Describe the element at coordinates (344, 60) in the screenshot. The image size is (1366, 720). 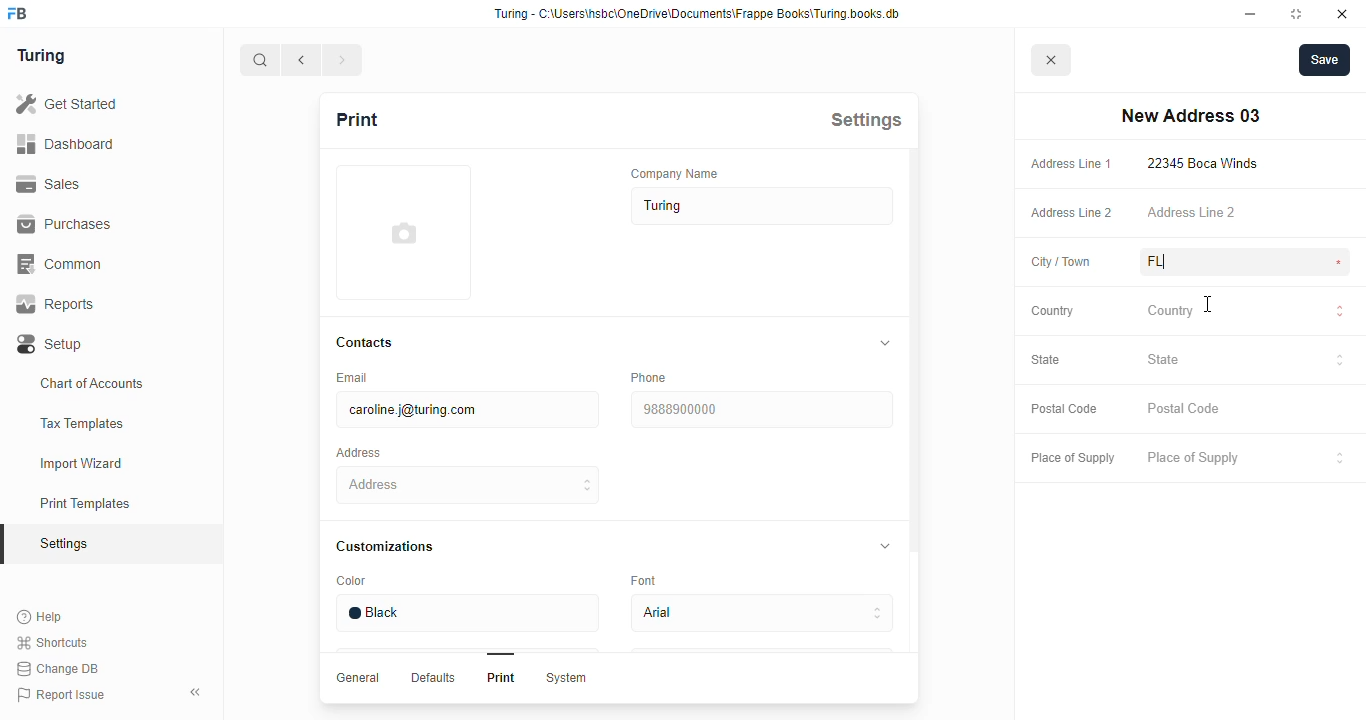
I see `next` at that location.